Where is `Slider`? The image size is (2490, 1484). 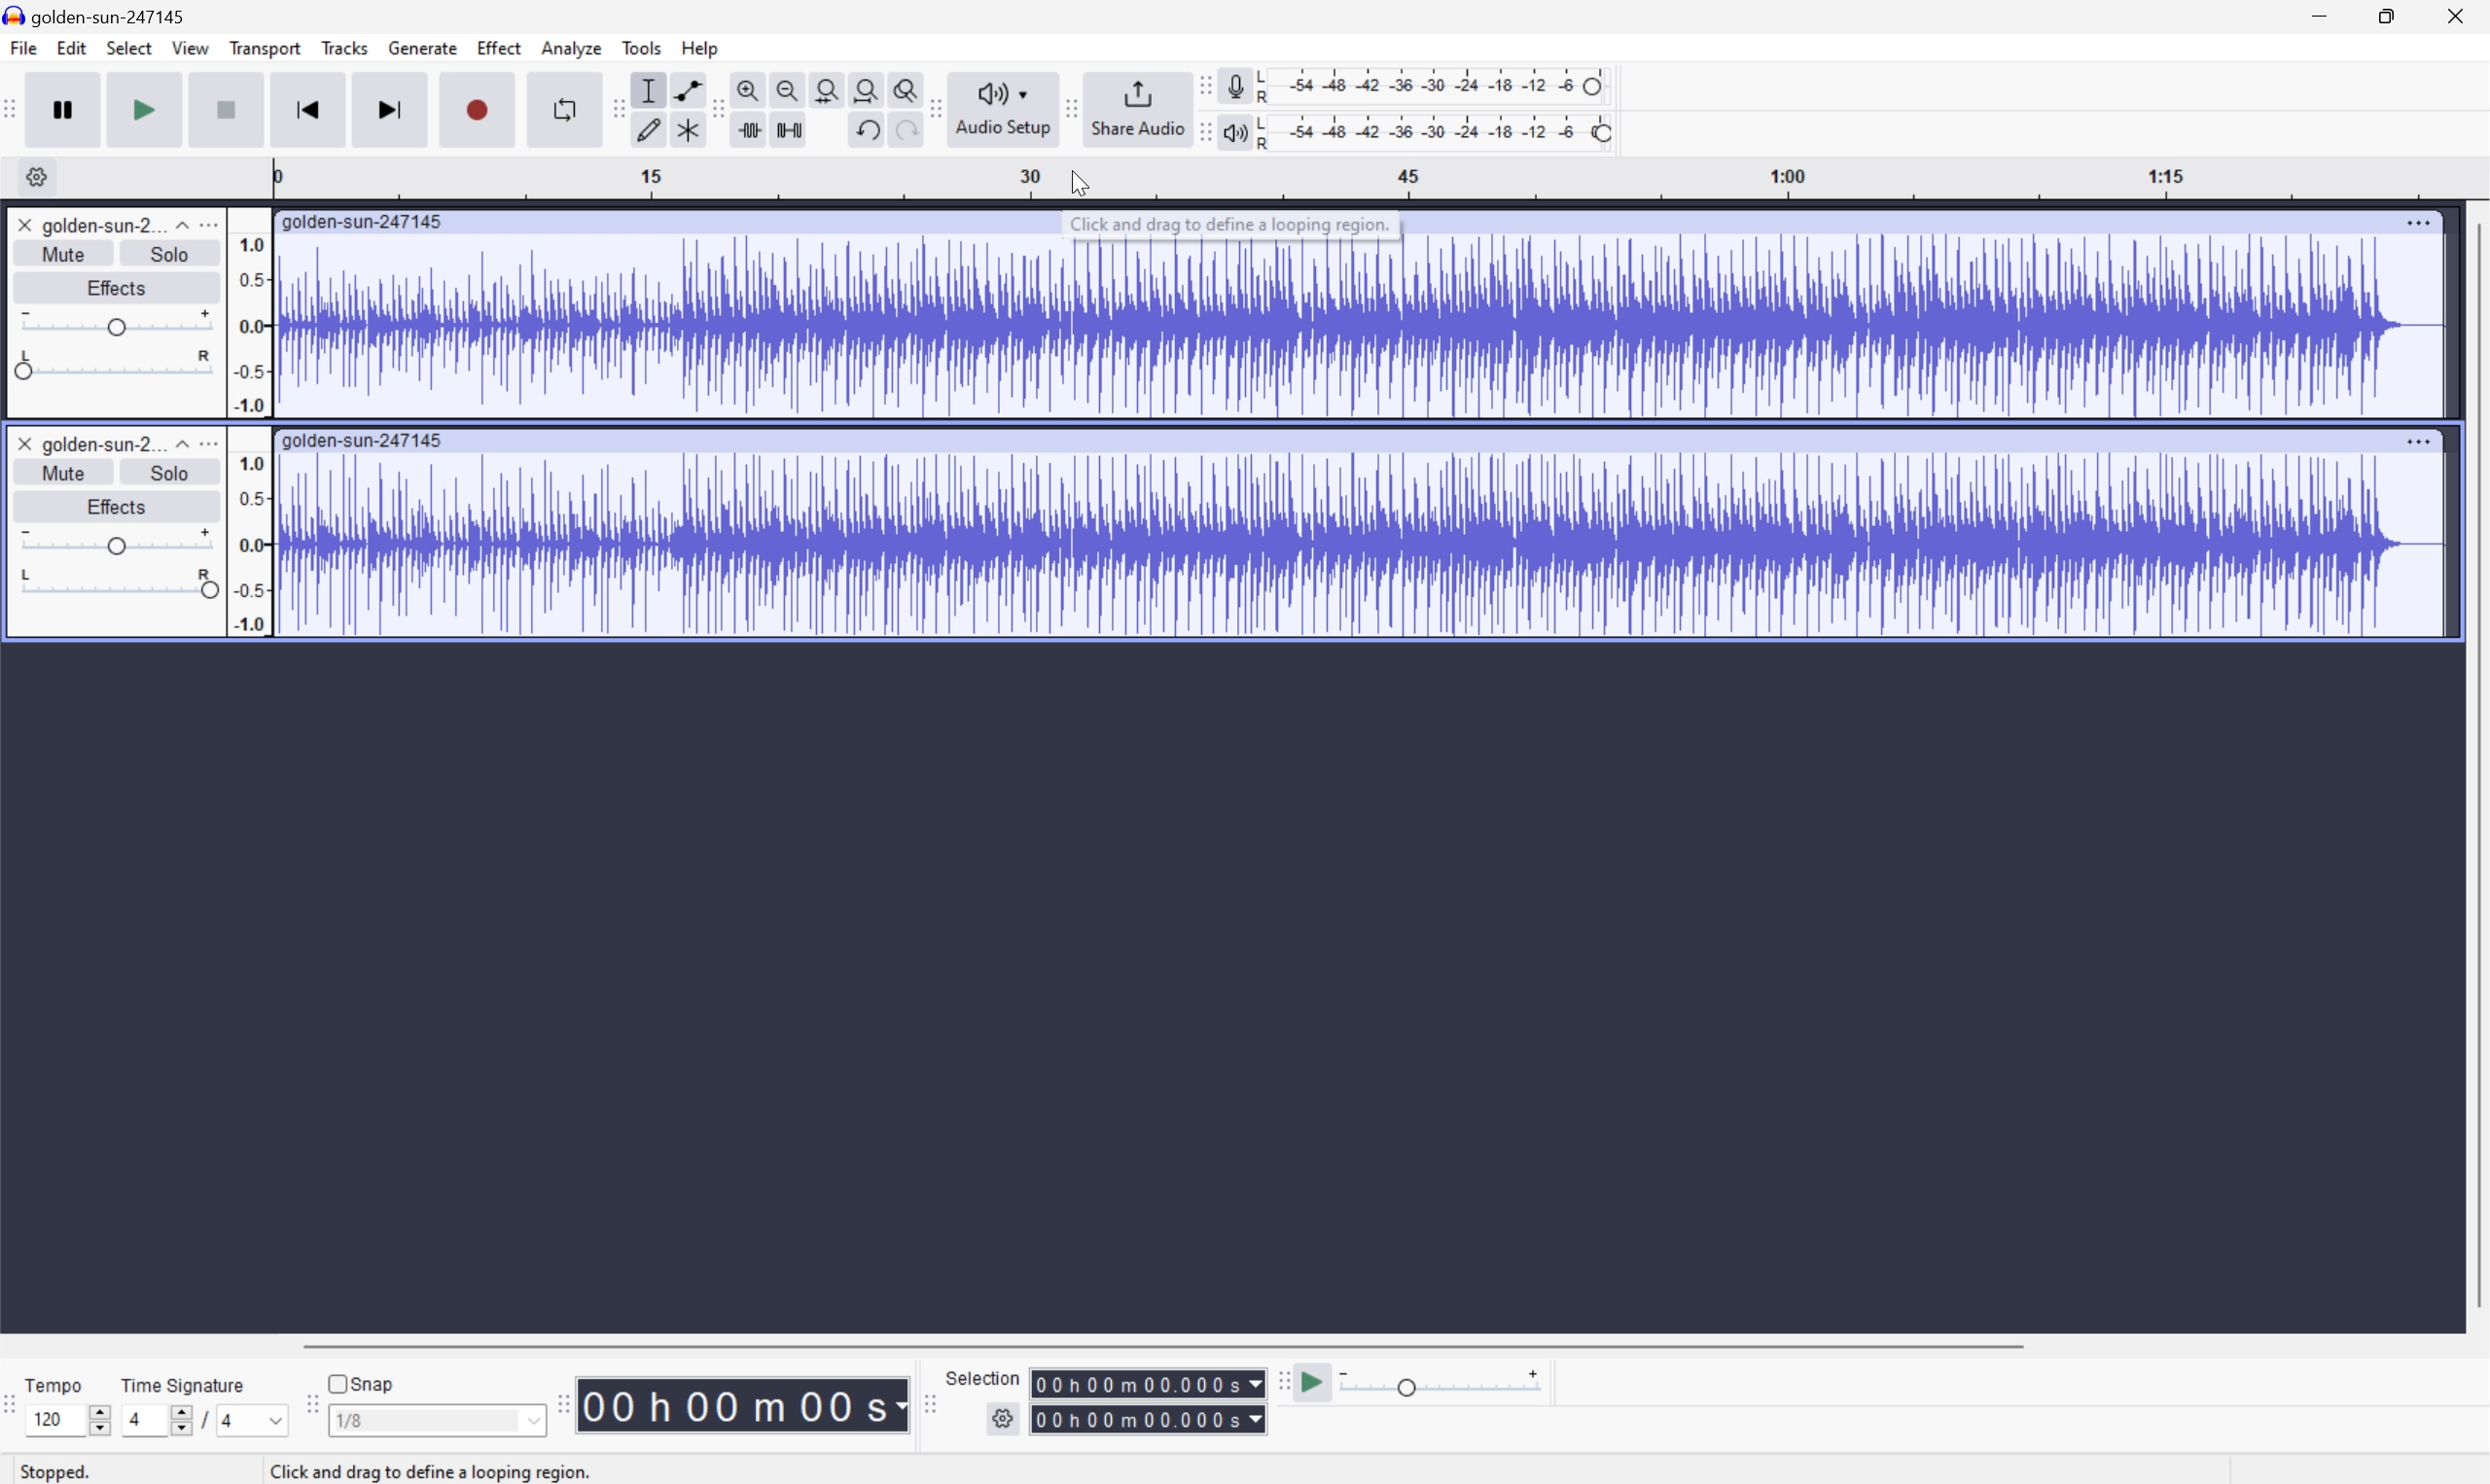
Slider is located at coordinates (118, 542).